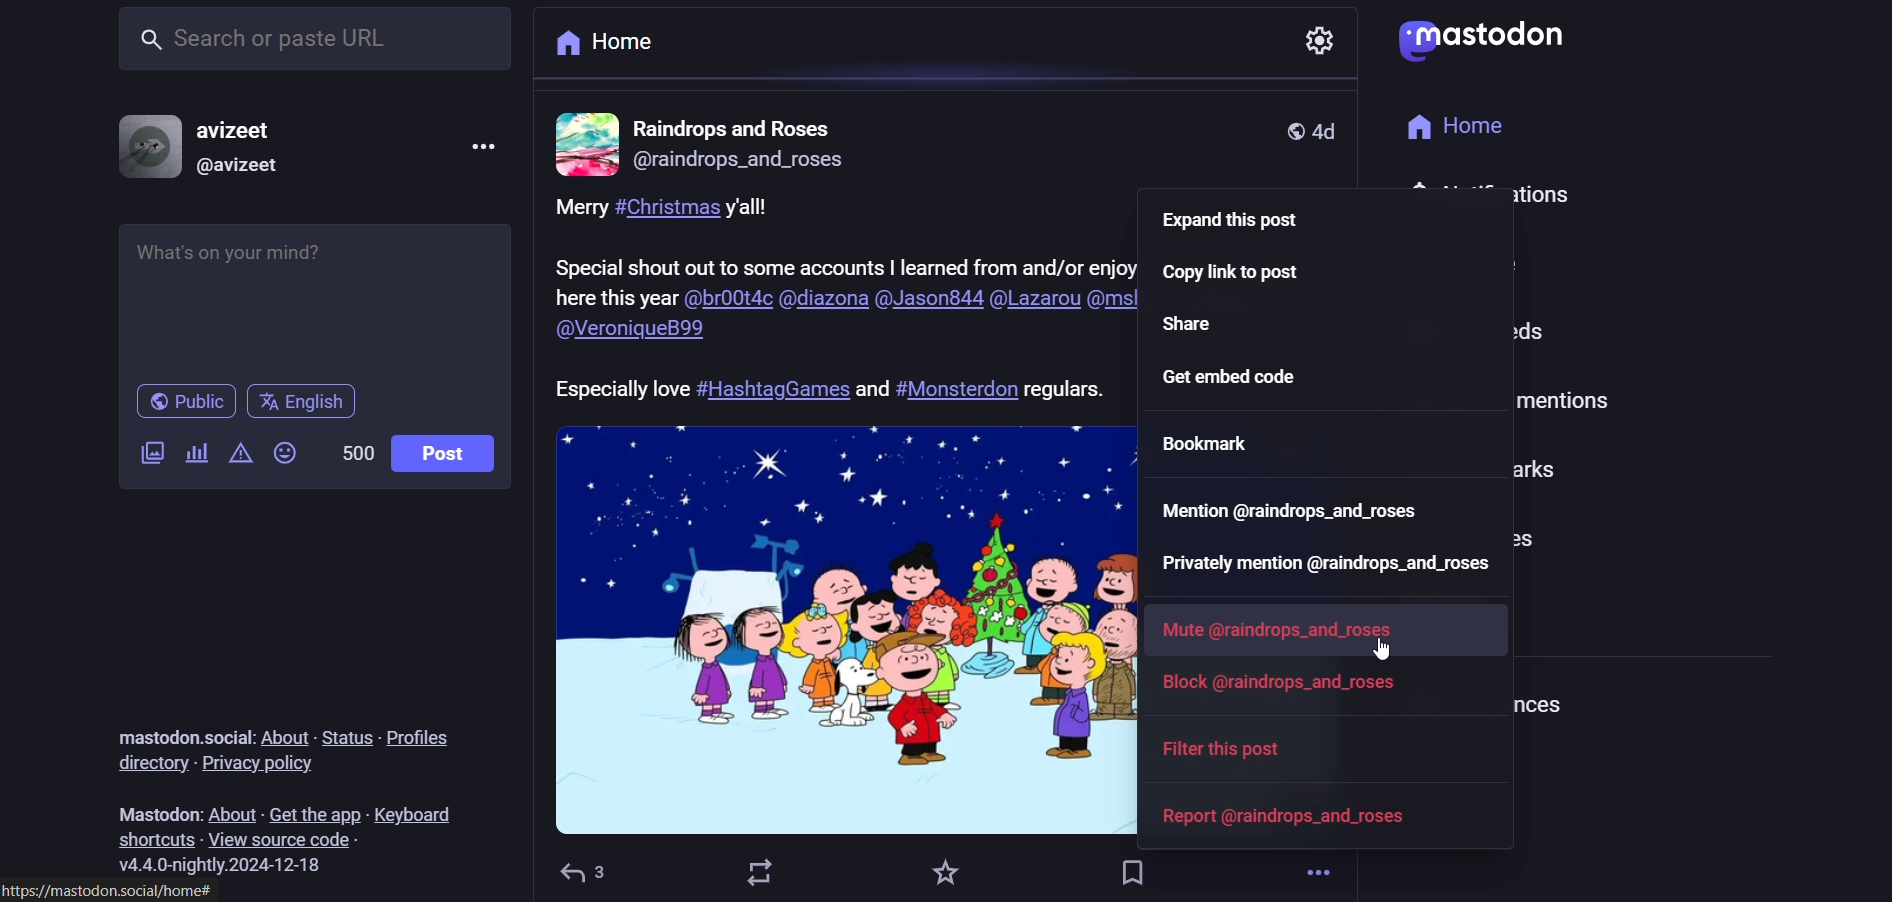 The height and width of the screenshot is (902, 1892). Describe the element at coordinates (312, 403) in the screenshot. I see `English` at that location.